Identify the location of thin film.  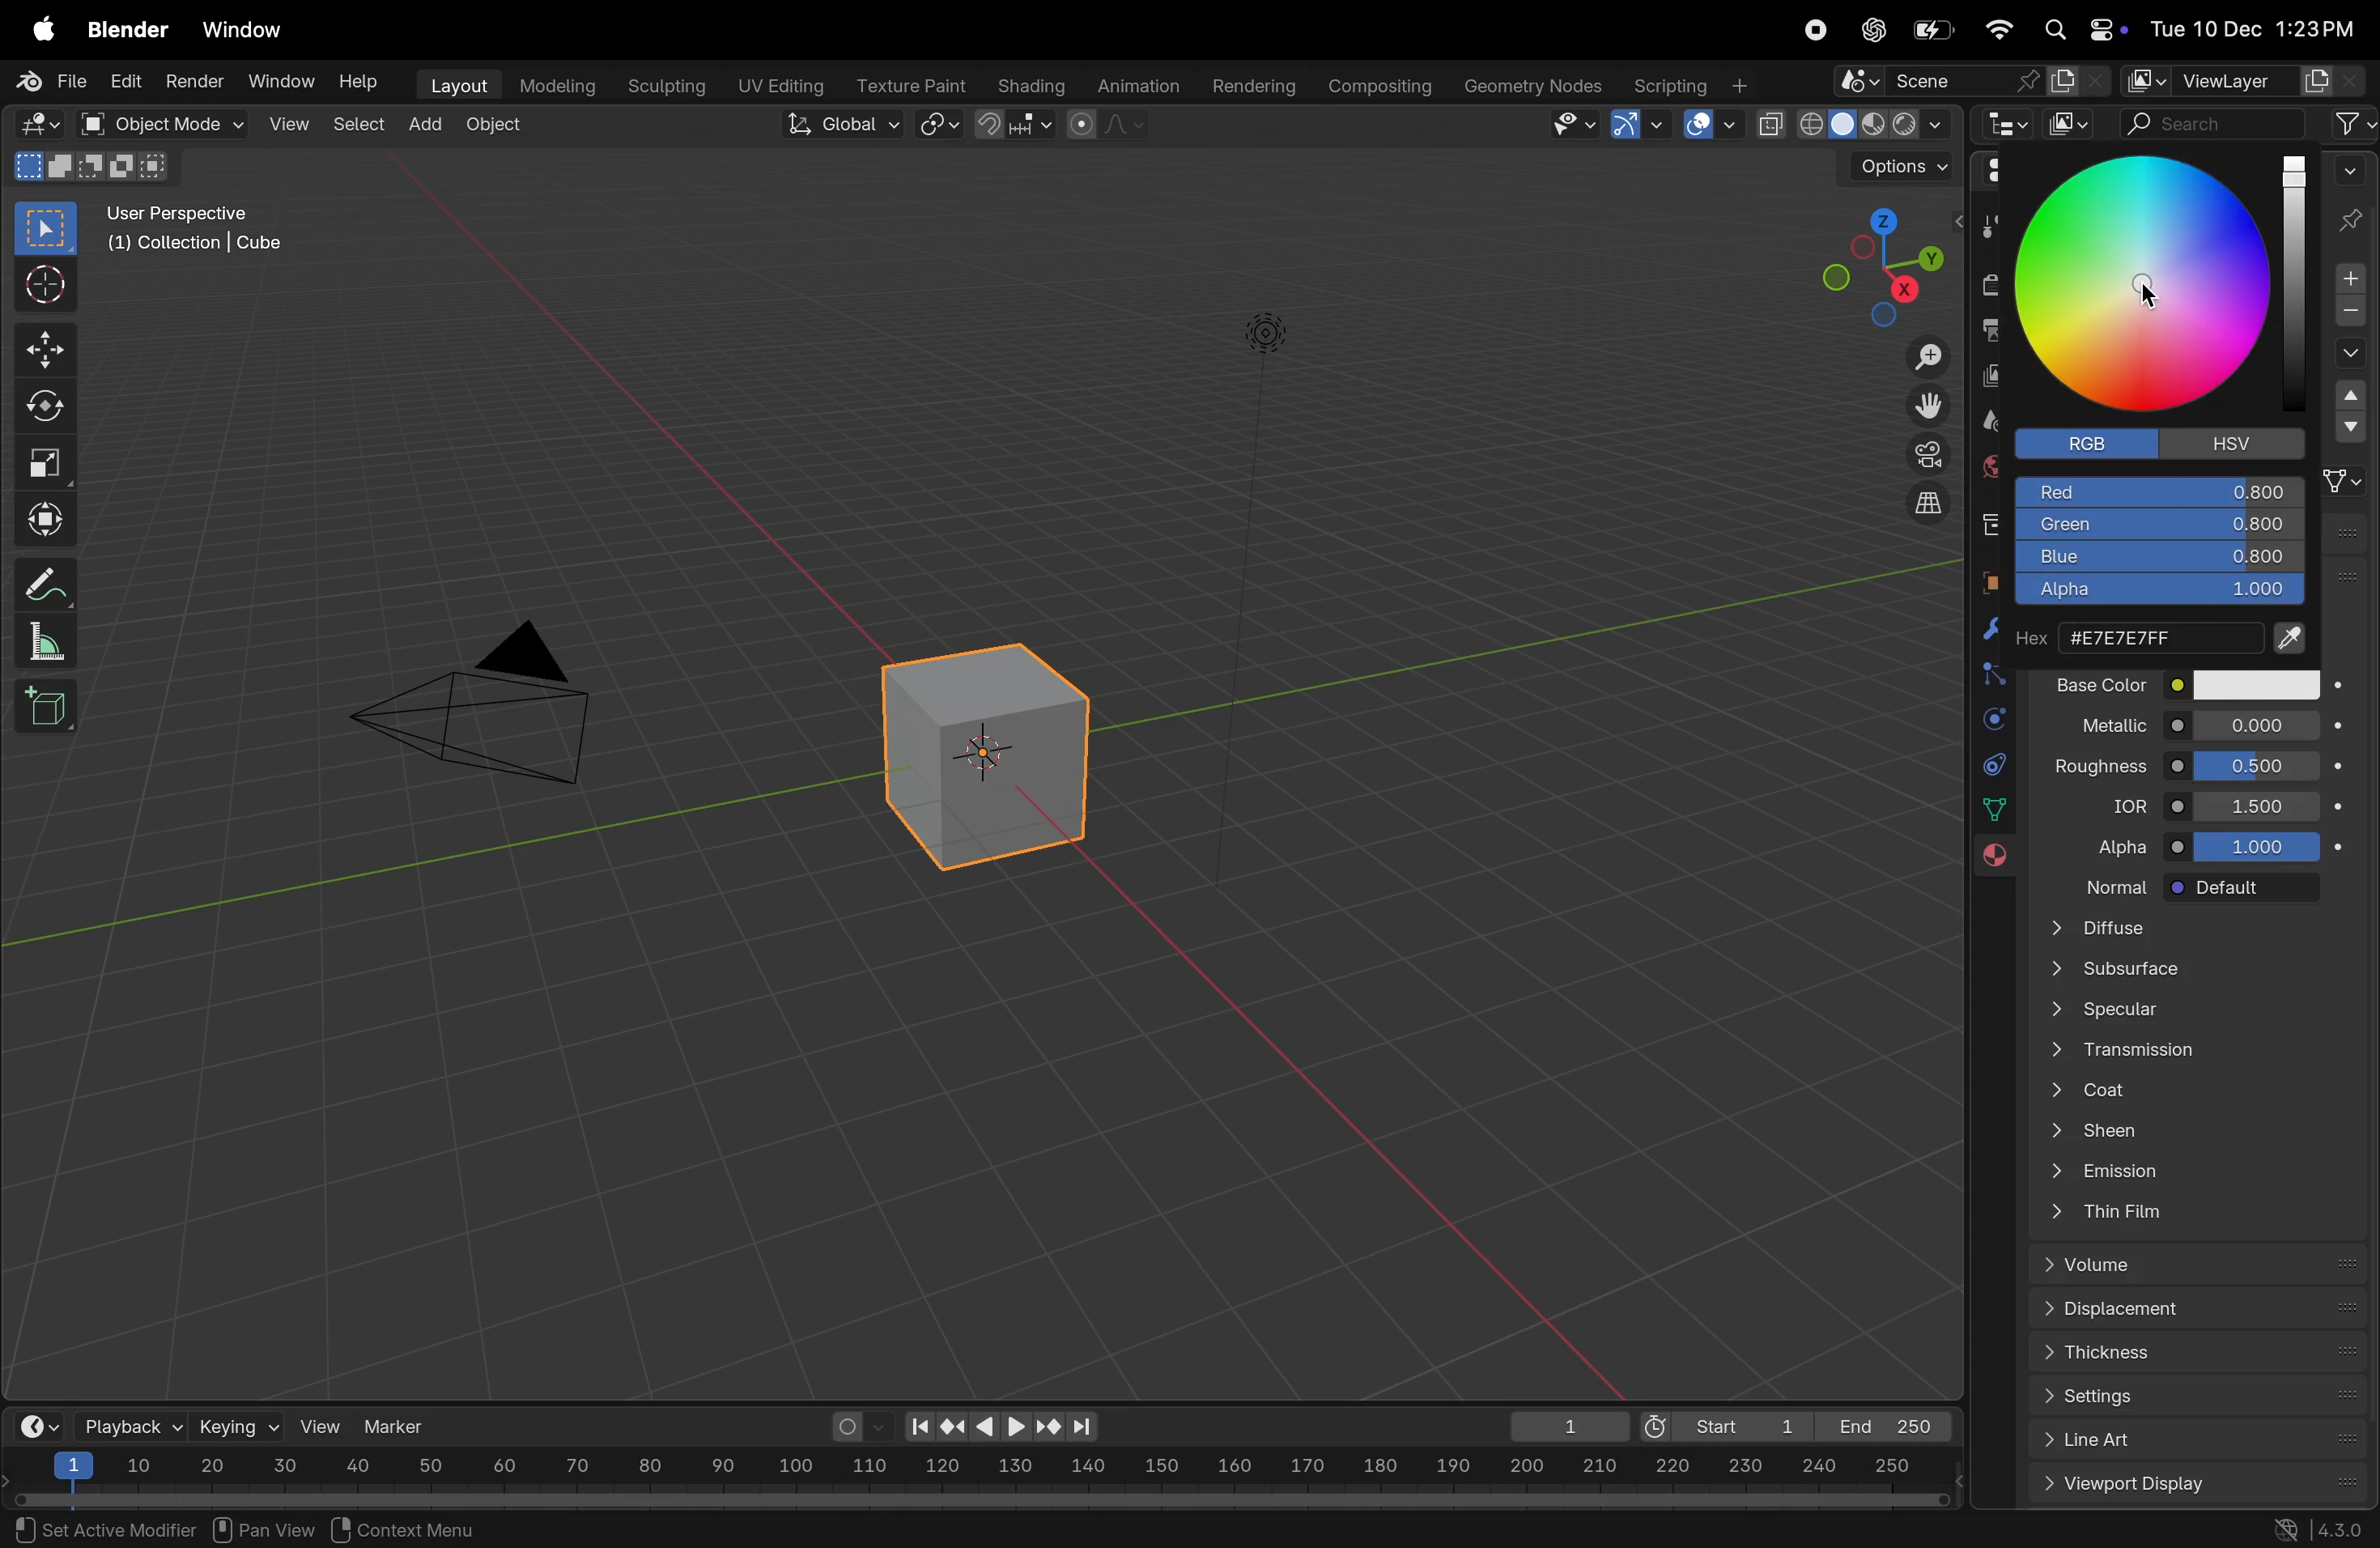
(2192, 1215).